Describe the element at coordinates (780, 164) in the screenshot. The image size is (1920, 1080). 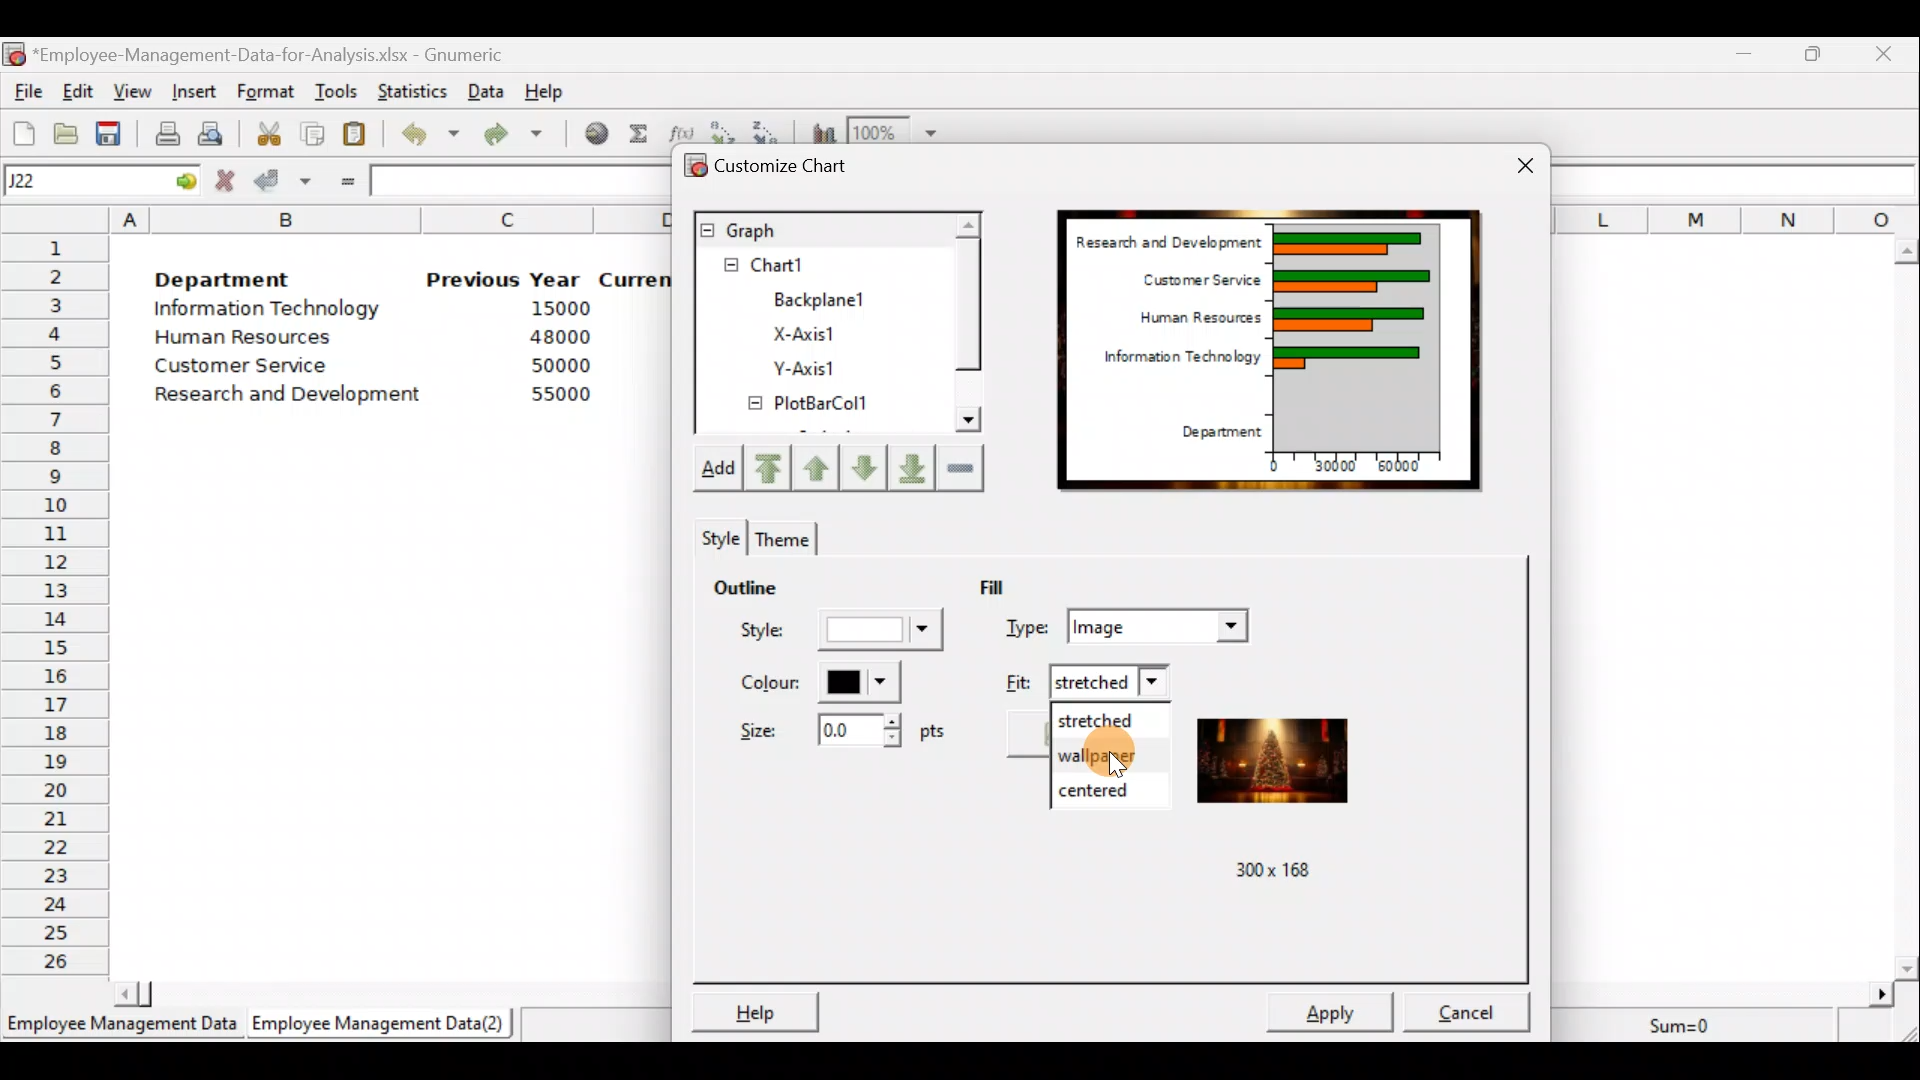
I see `Customize chart` at that location.